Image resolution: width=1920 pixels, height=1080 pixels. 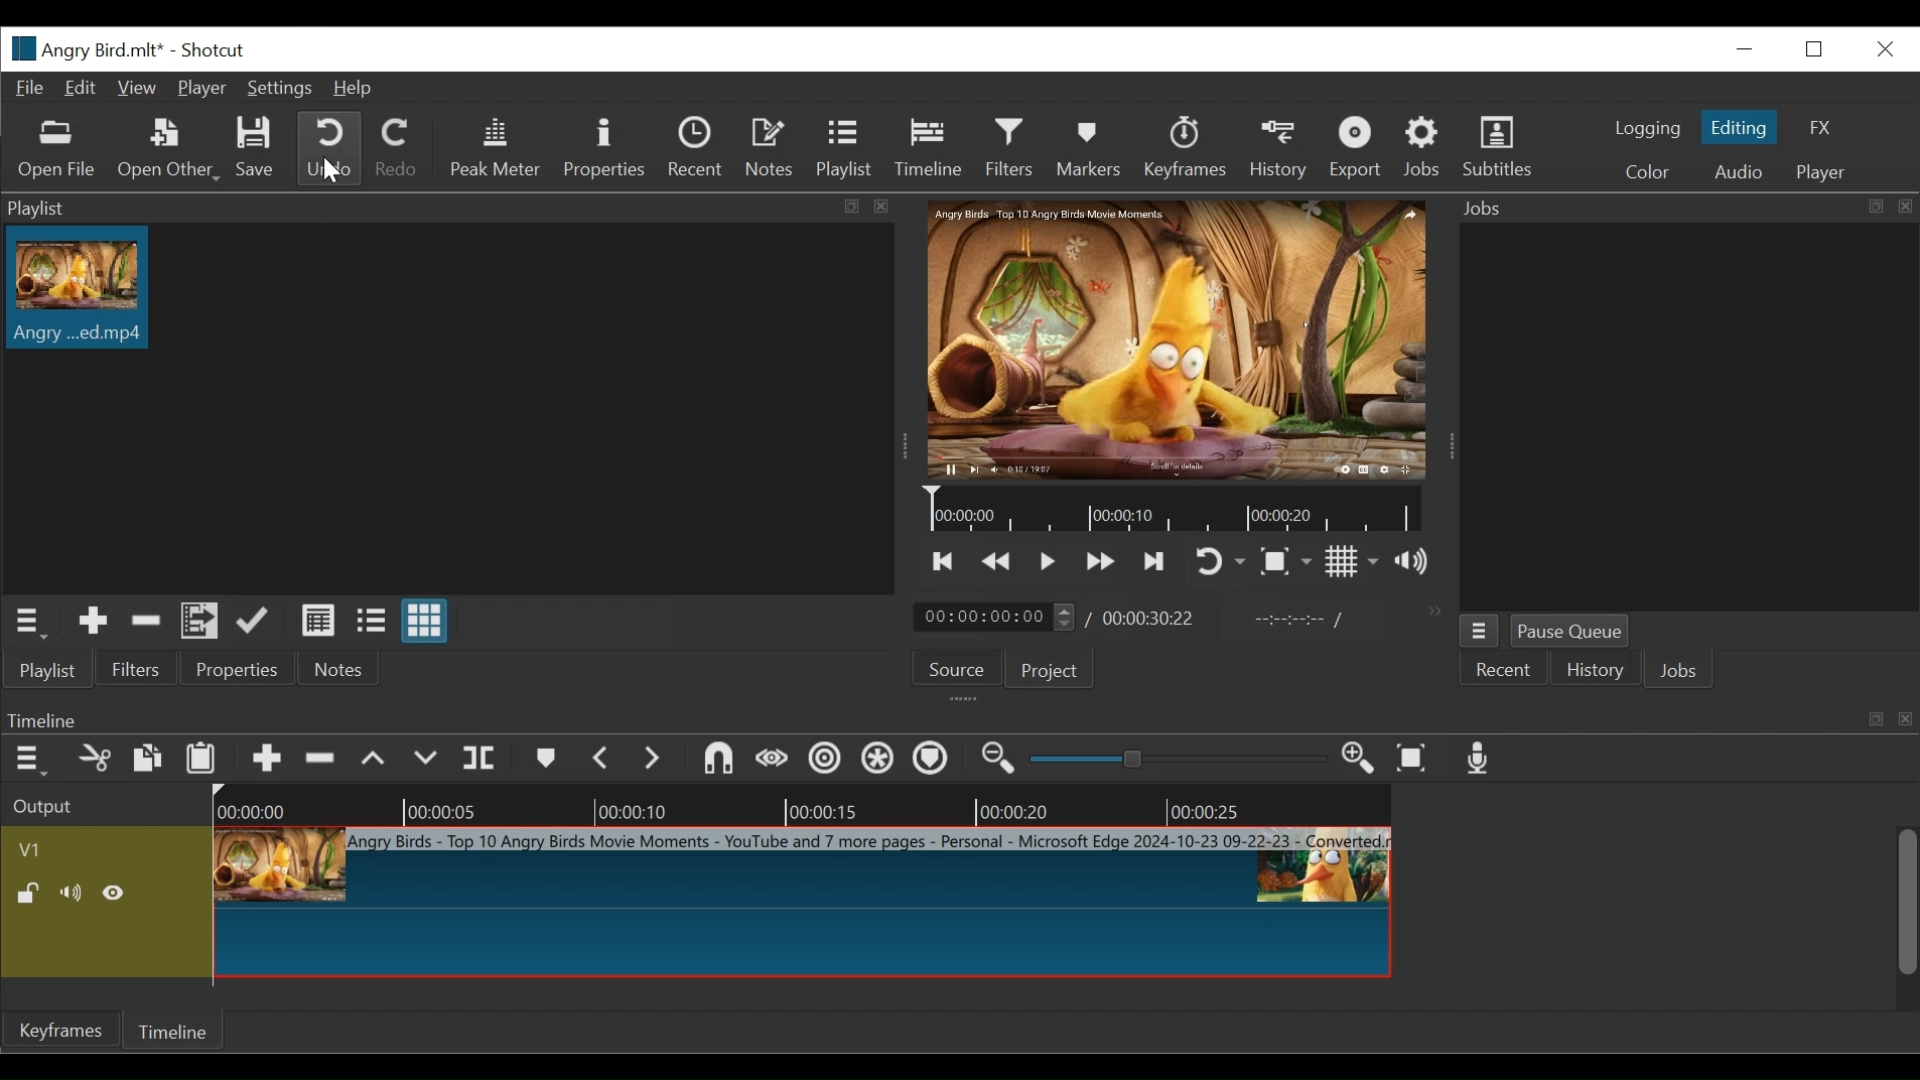 I want to click on Paste, so click(x=201, y=758).